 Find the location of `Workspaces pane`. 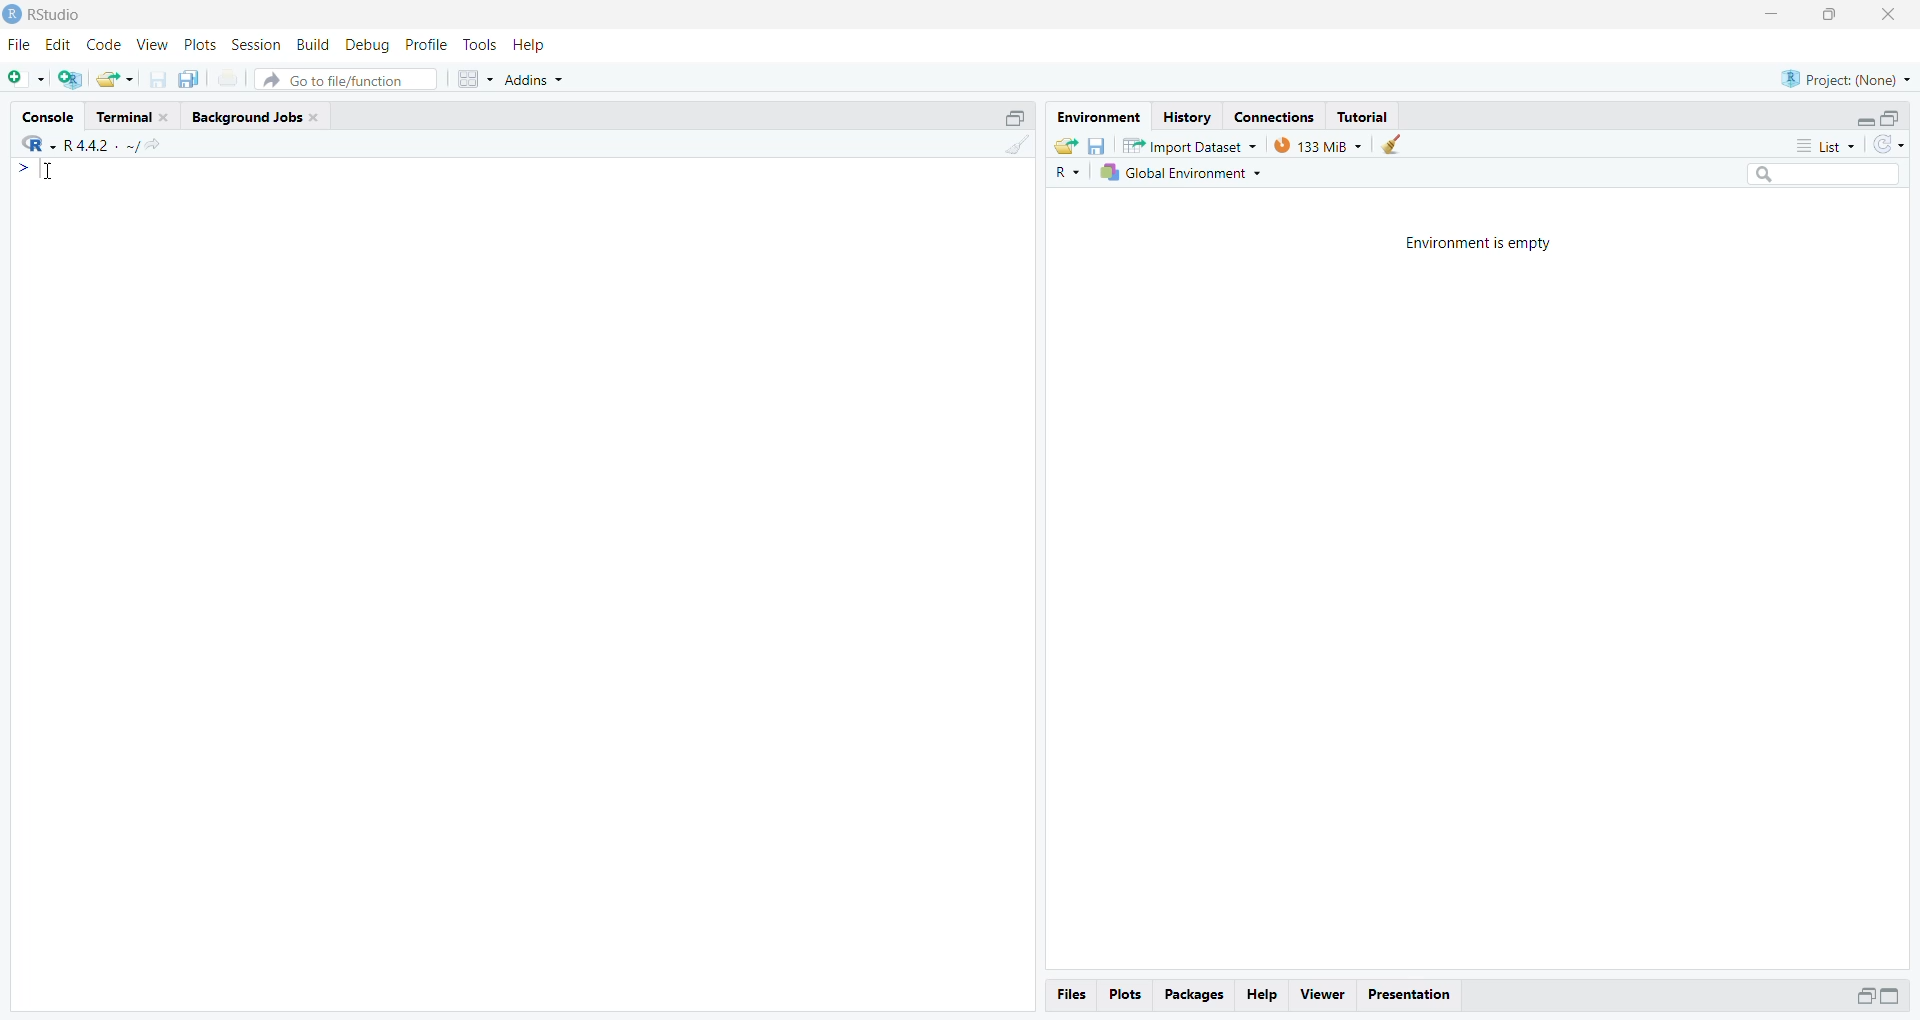

Workspaces pane is located at coordinates (476, 79).